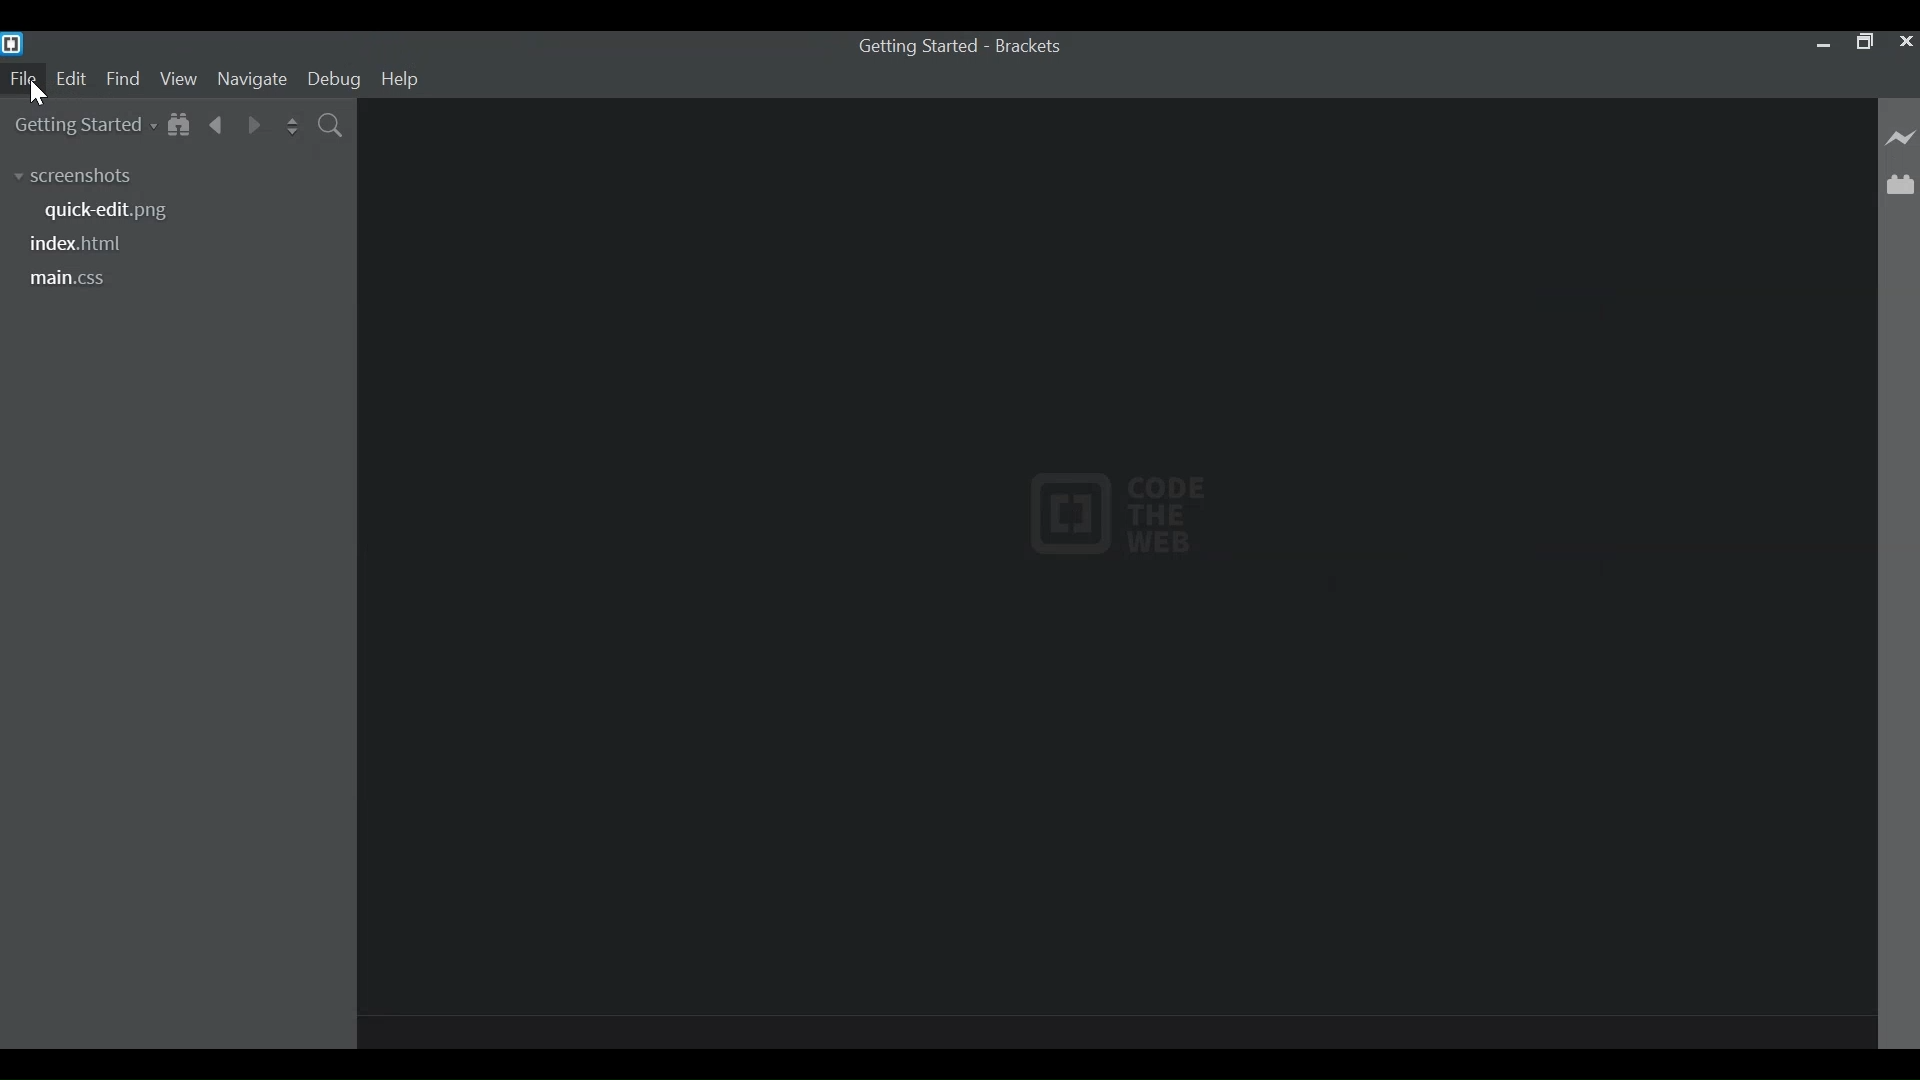 The height and width of the screenshot is (1080, 1920). Describe the element at coordinates (20, 79) in the screenshot. I see `File` at that location.